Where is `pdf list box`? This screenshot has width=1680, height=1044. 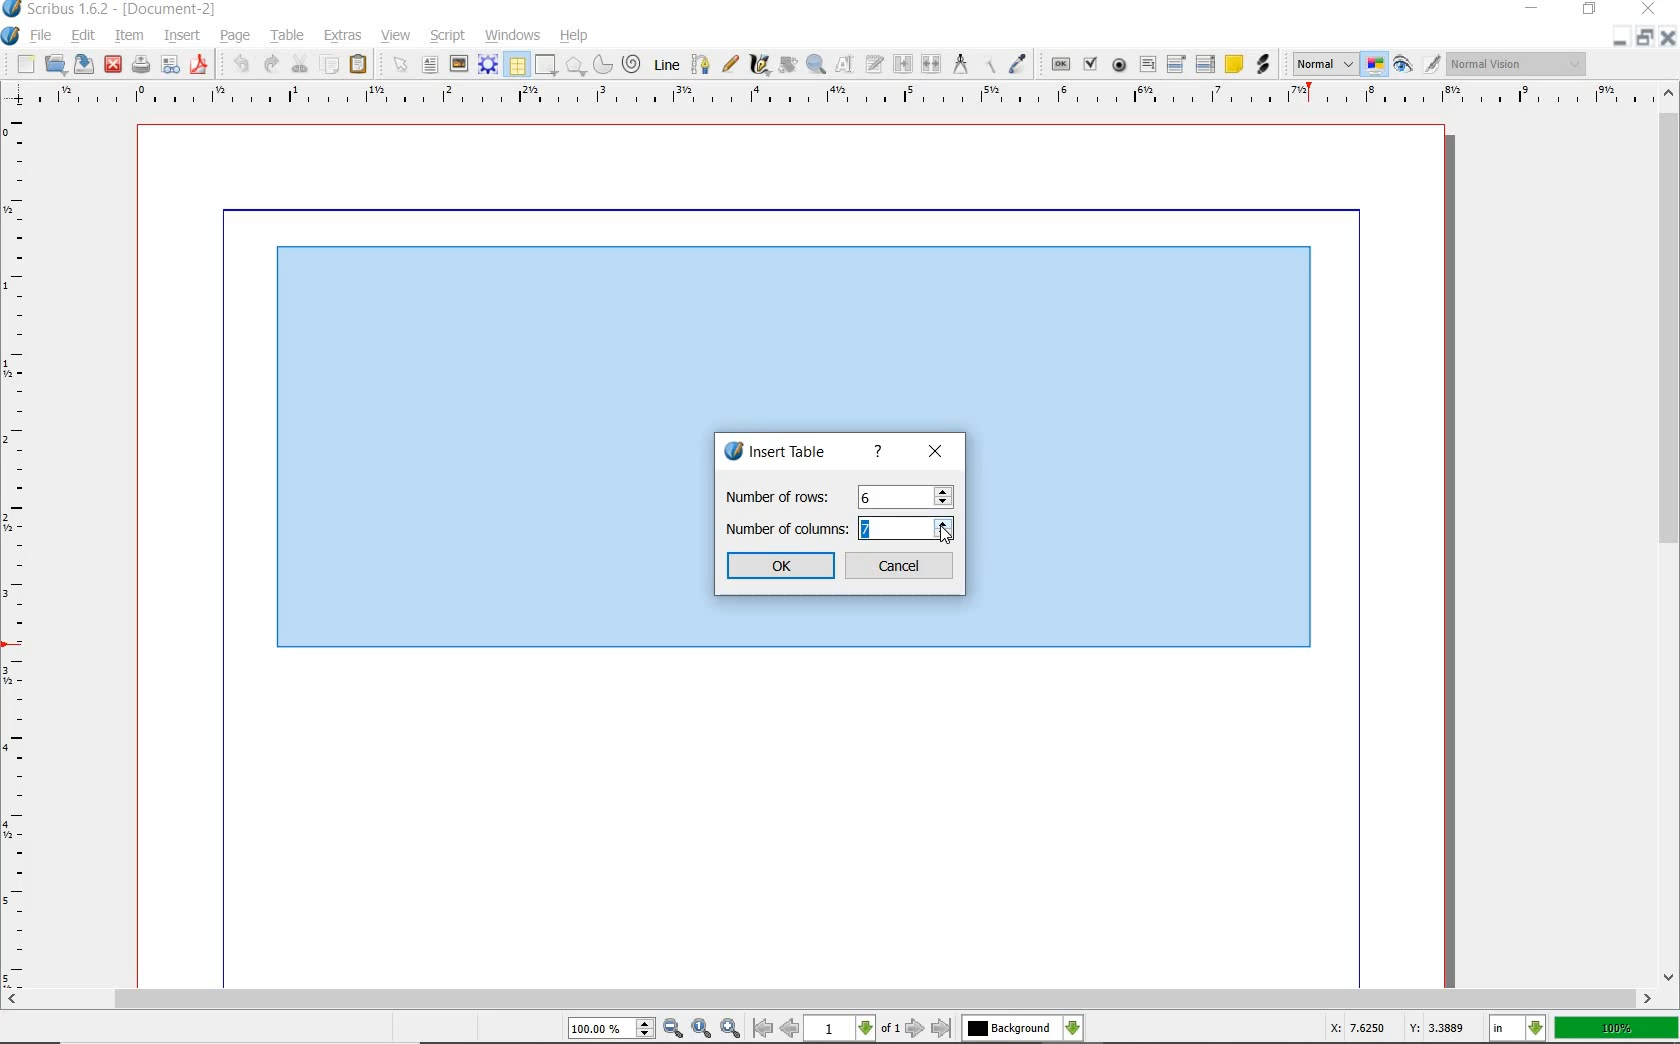 pdf list box is located at coordinates (1206, 63).